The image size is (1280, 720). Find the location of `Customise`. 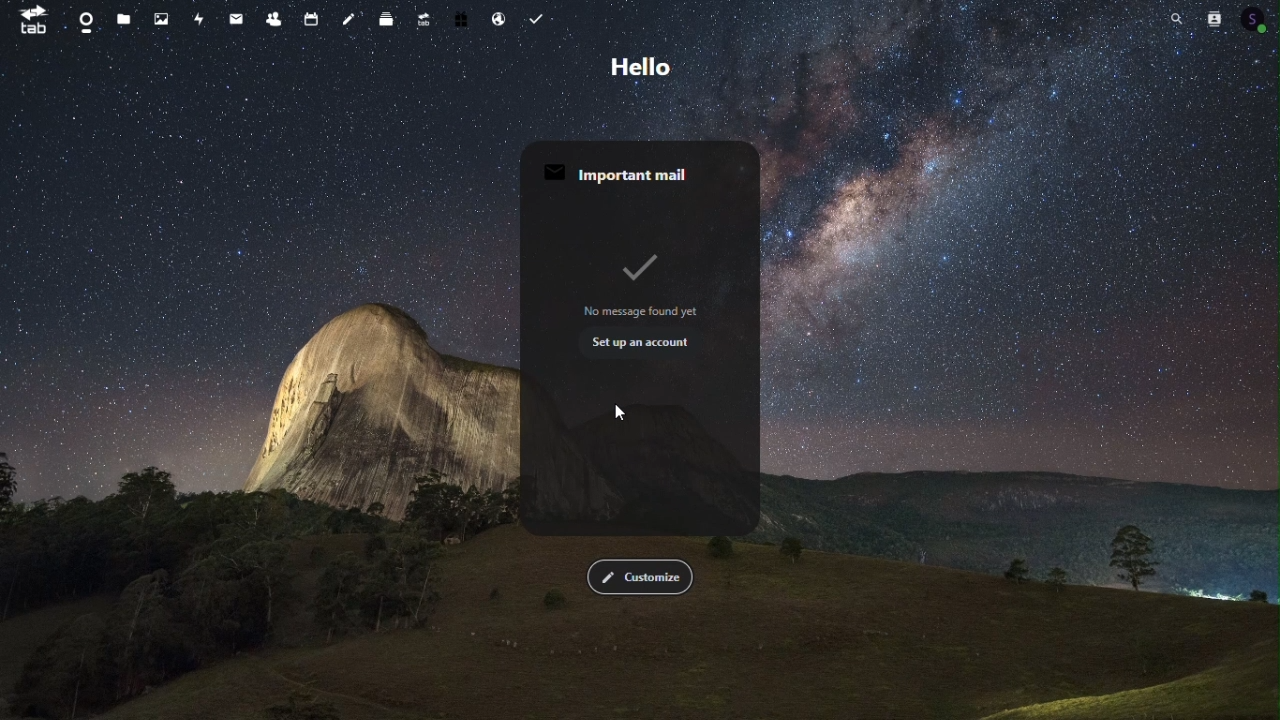

Customise is located at coordinates (640, 576).